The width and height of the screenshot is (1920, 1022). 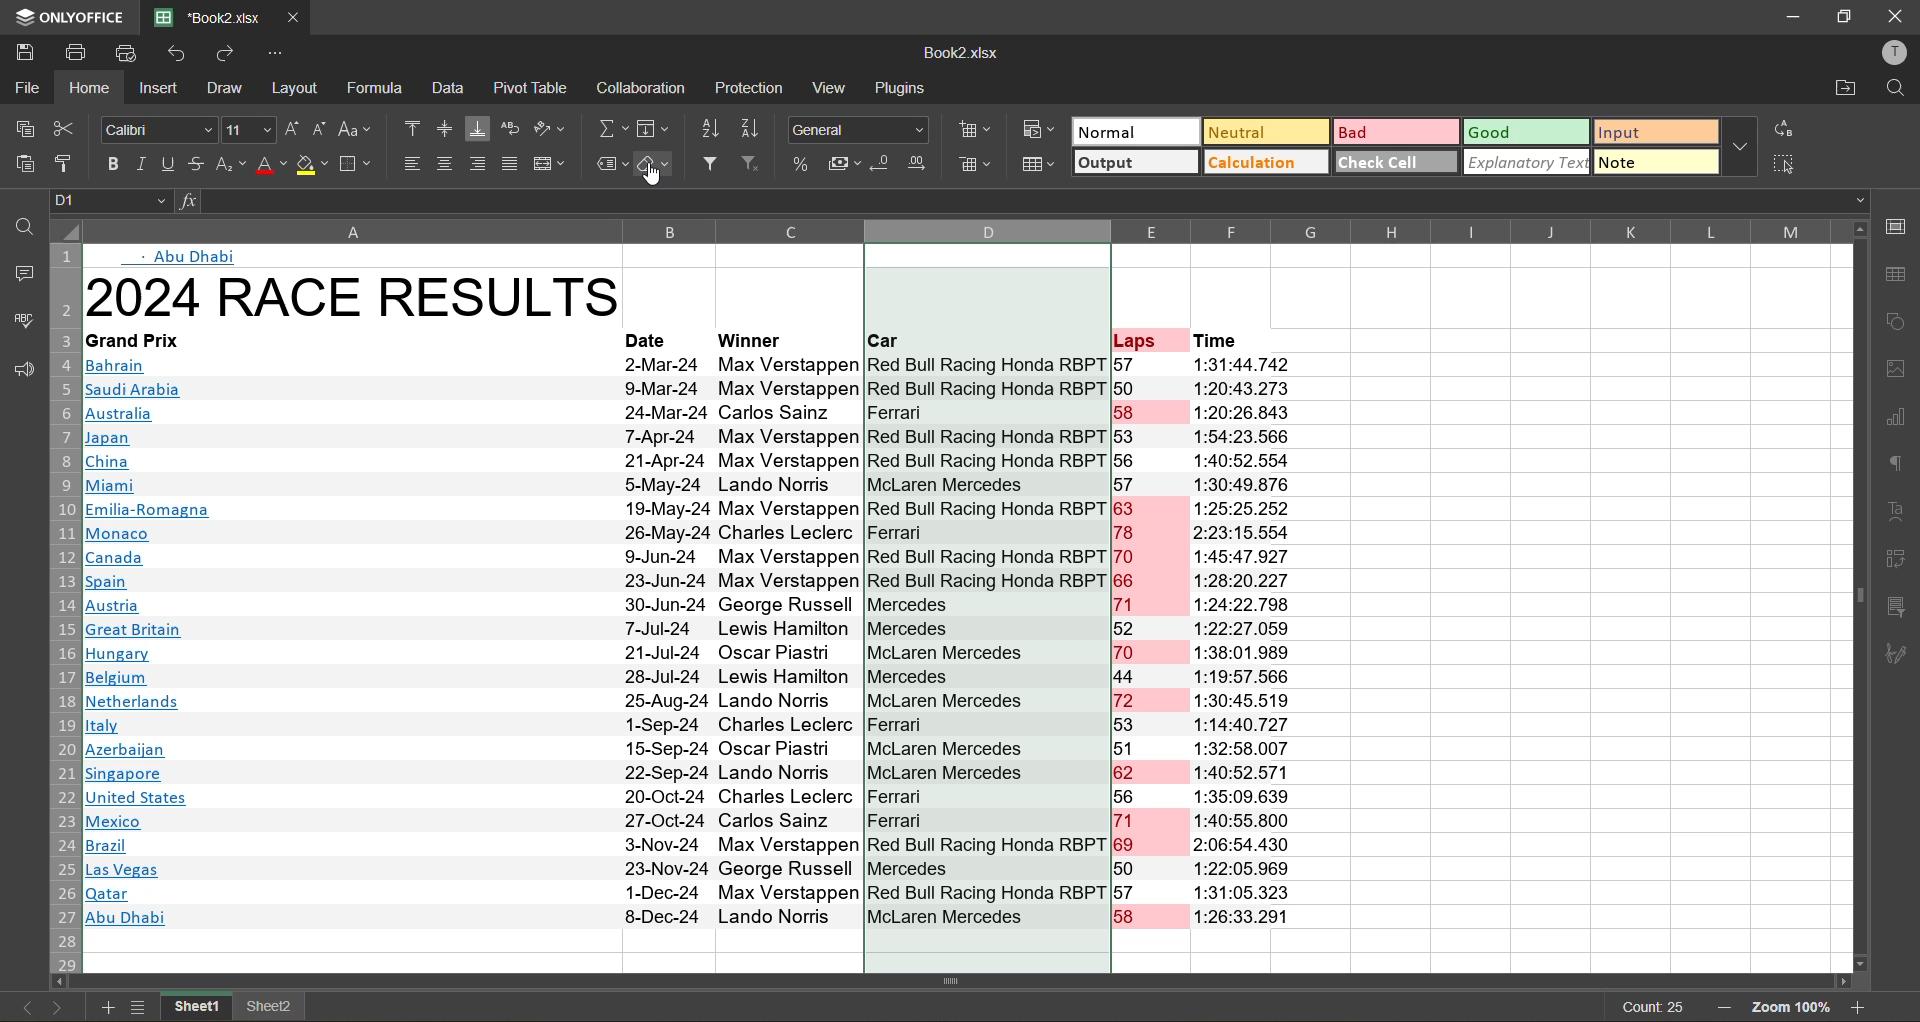 I want to click on undo, so click(x=174, y=53).